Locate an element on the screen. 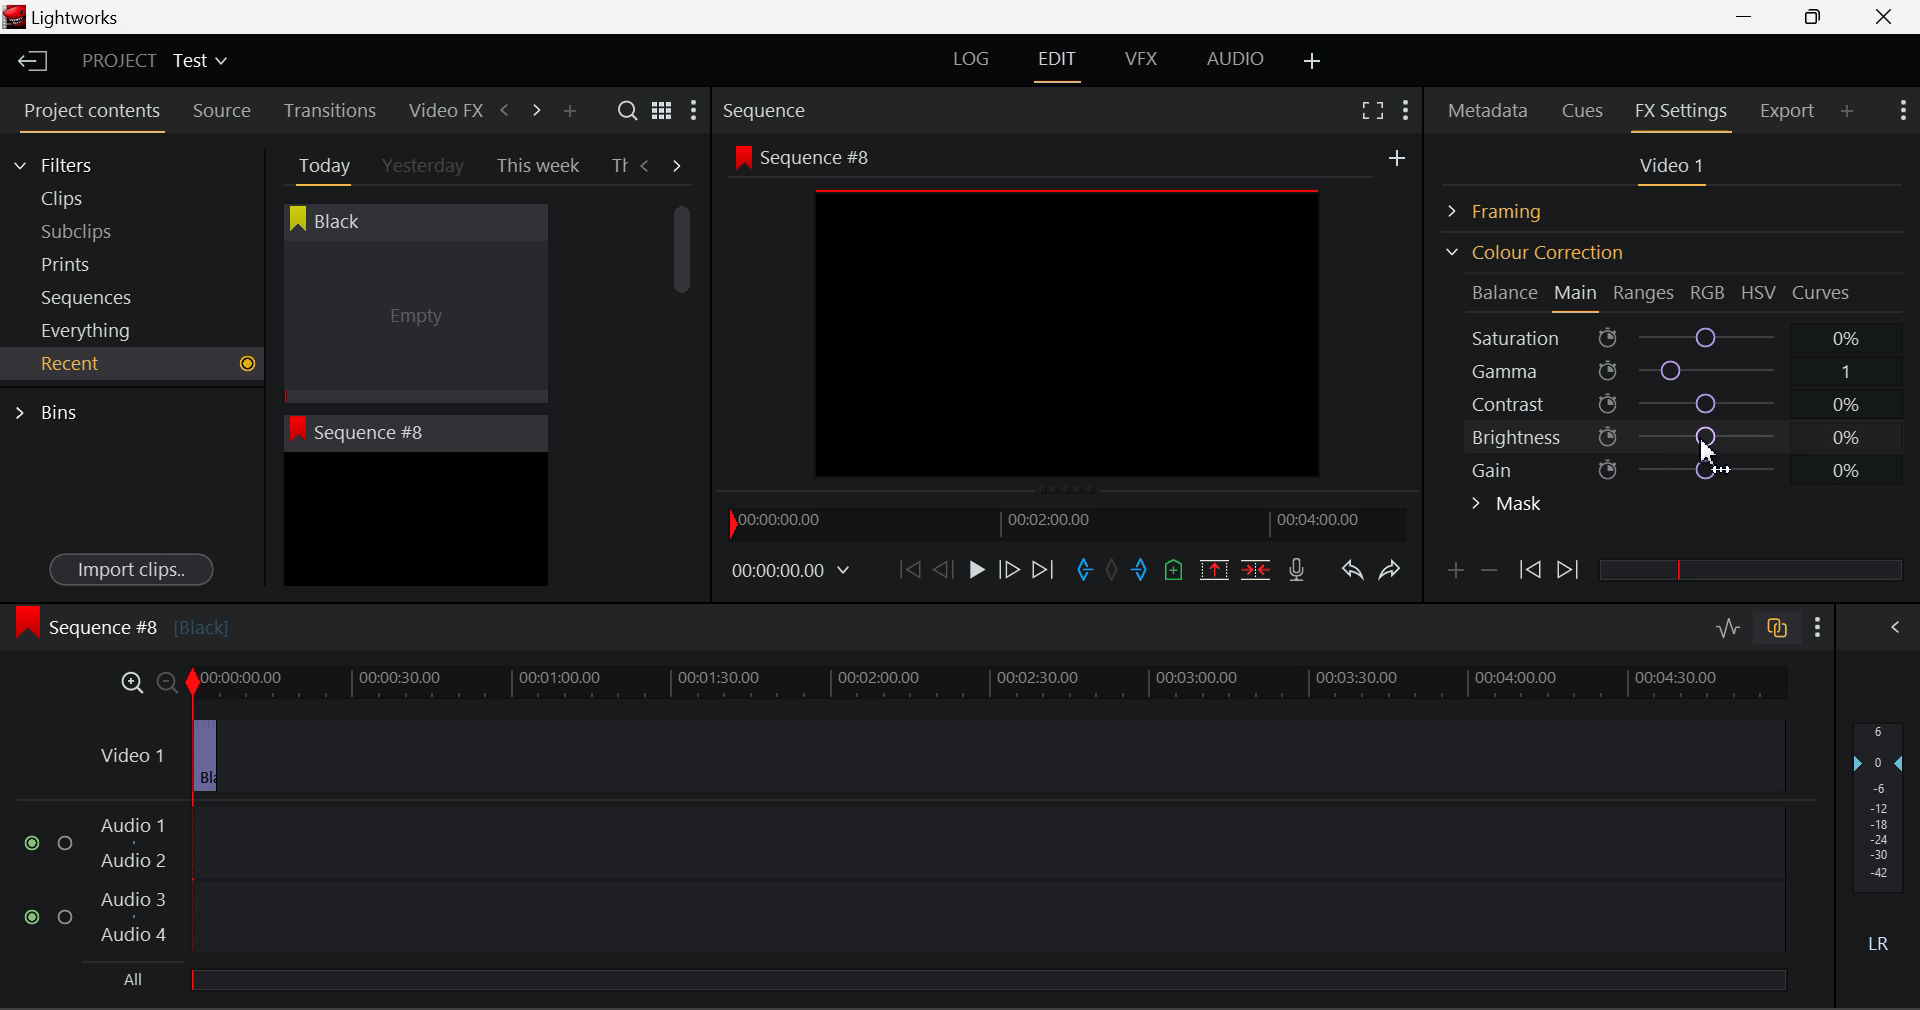  Minimize is located at coordinates (1818, 16).